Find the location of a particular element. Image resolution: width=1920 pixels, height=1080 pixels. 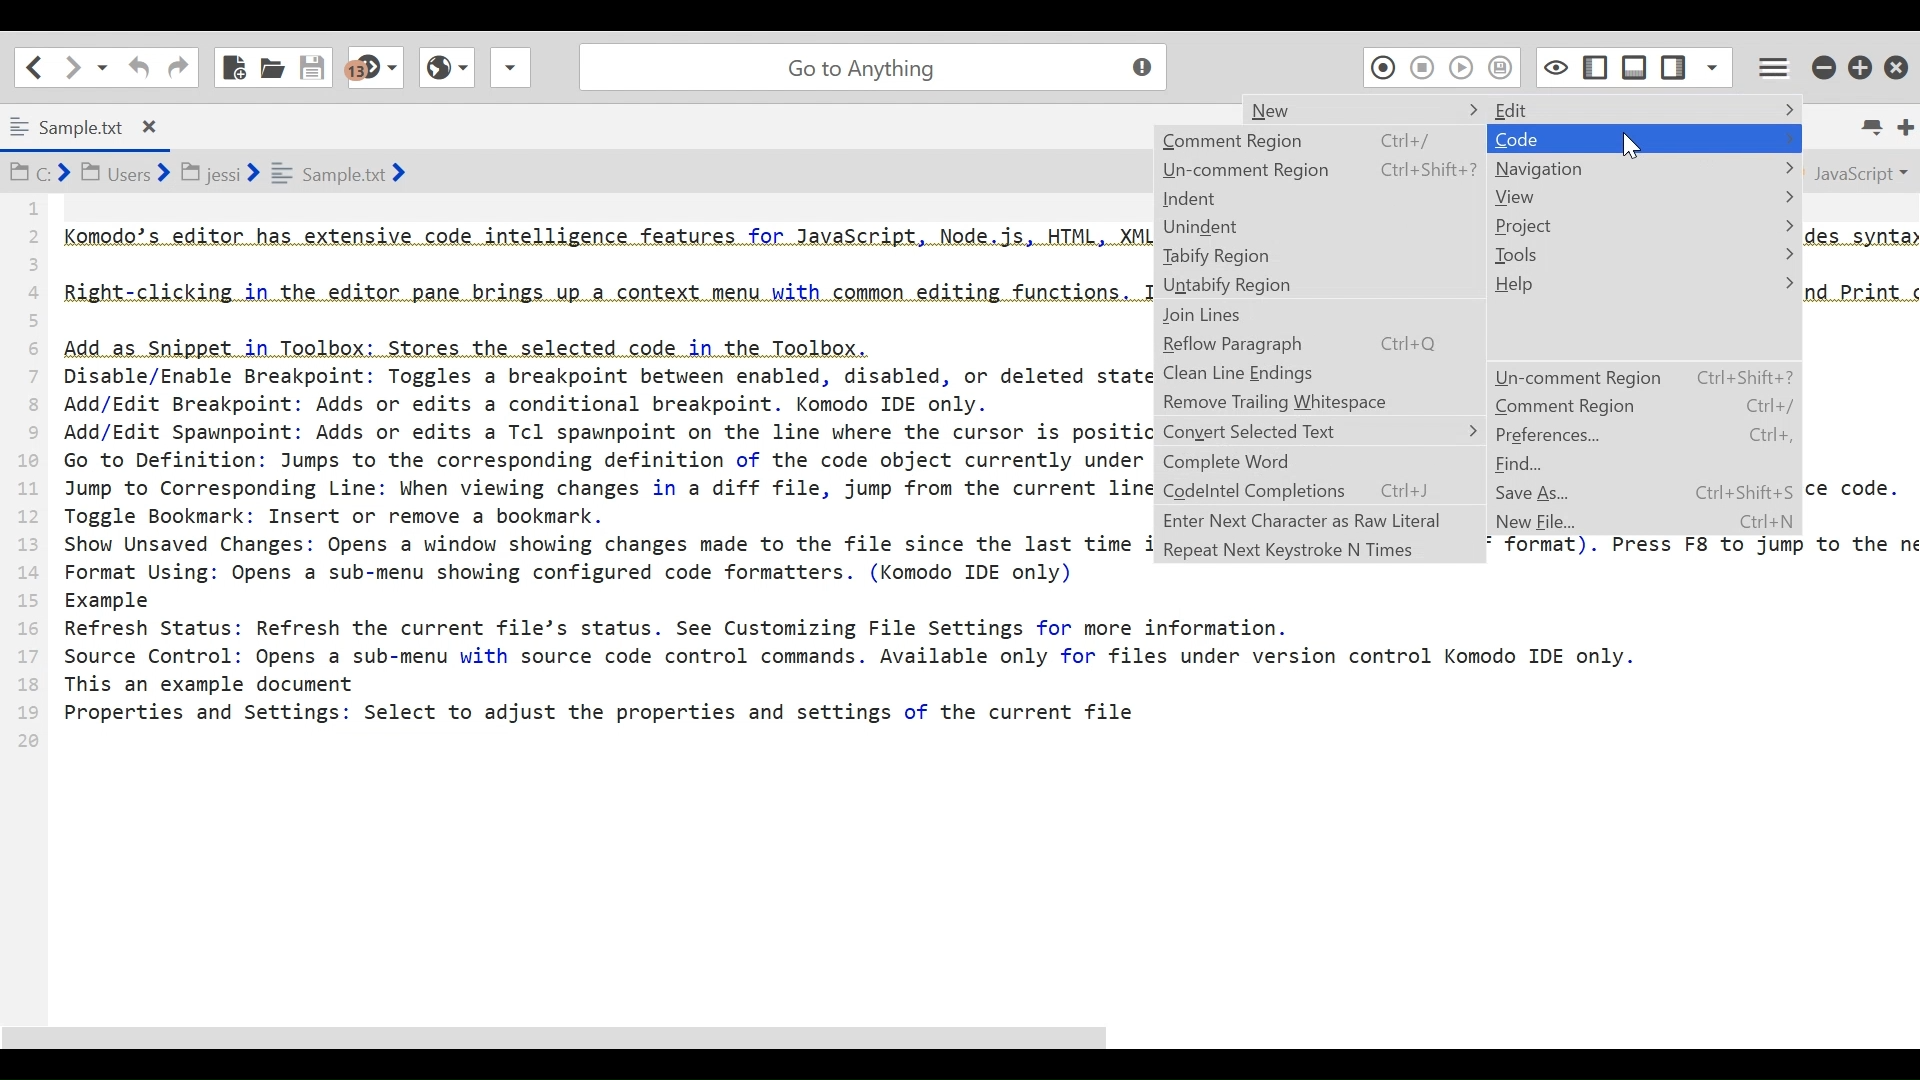

Complete Words is located at coordinates (1319, 462).